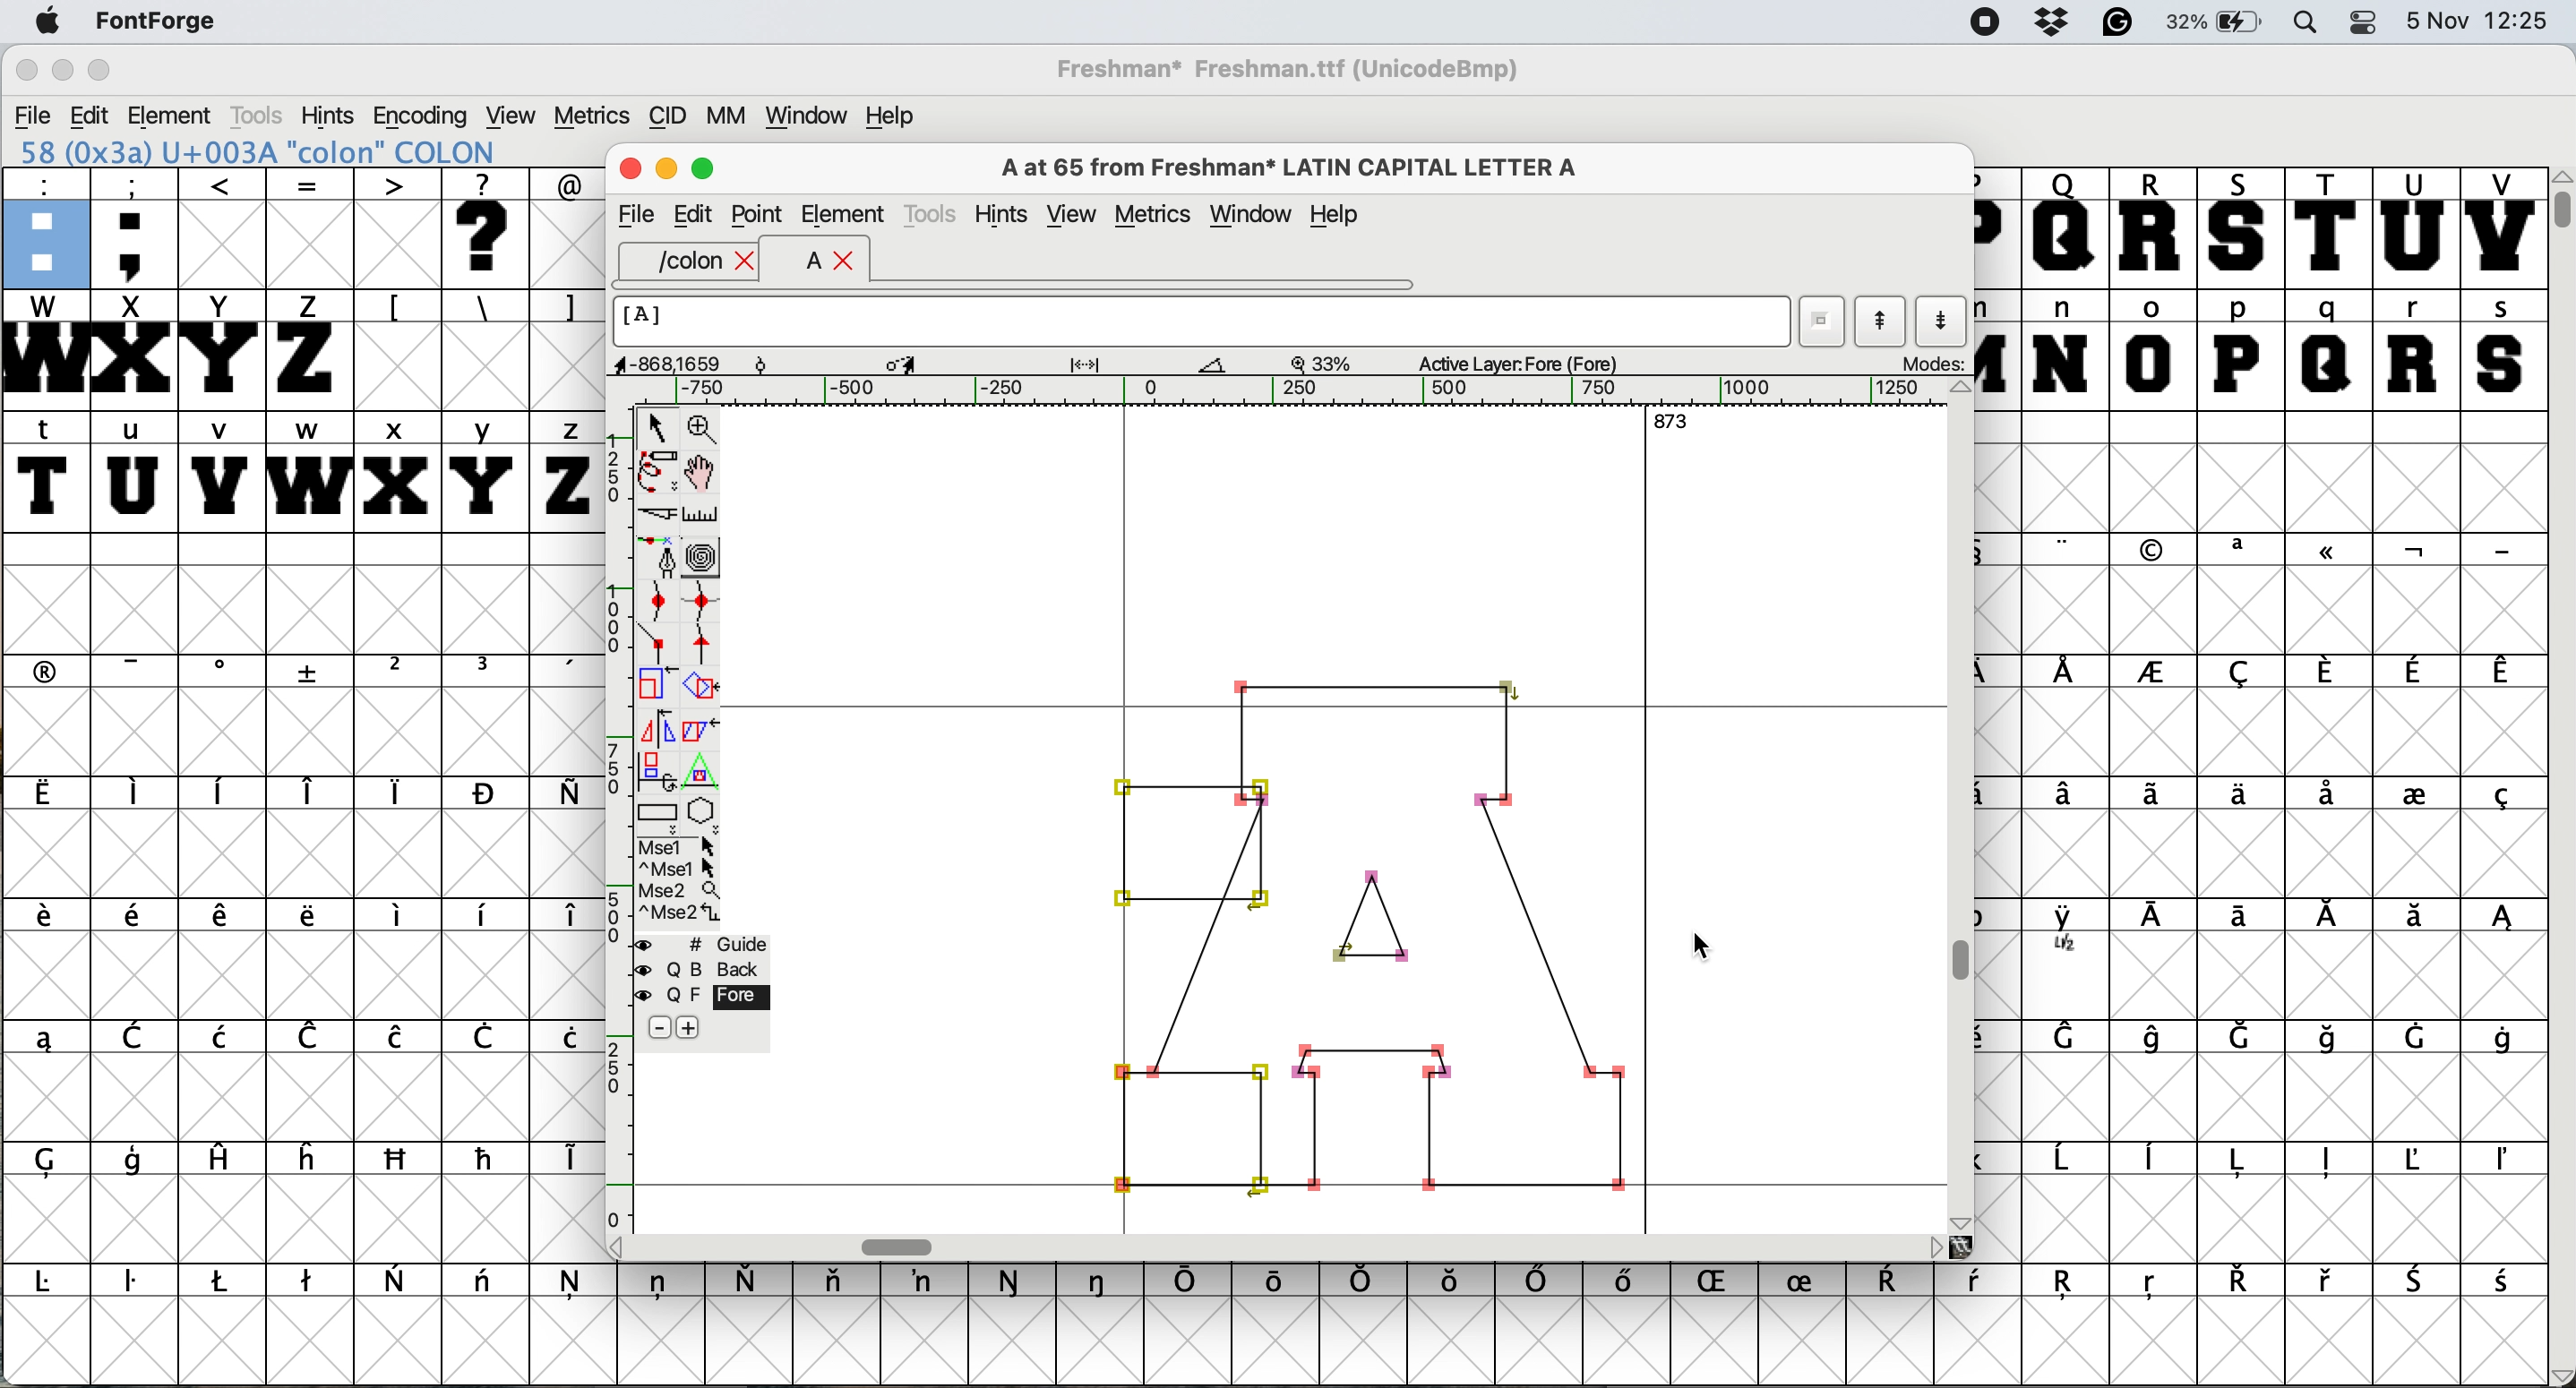  What do you see at coordinates (698, 942) in the screenshot?
I see `guide` at bounding box center [698, 942].